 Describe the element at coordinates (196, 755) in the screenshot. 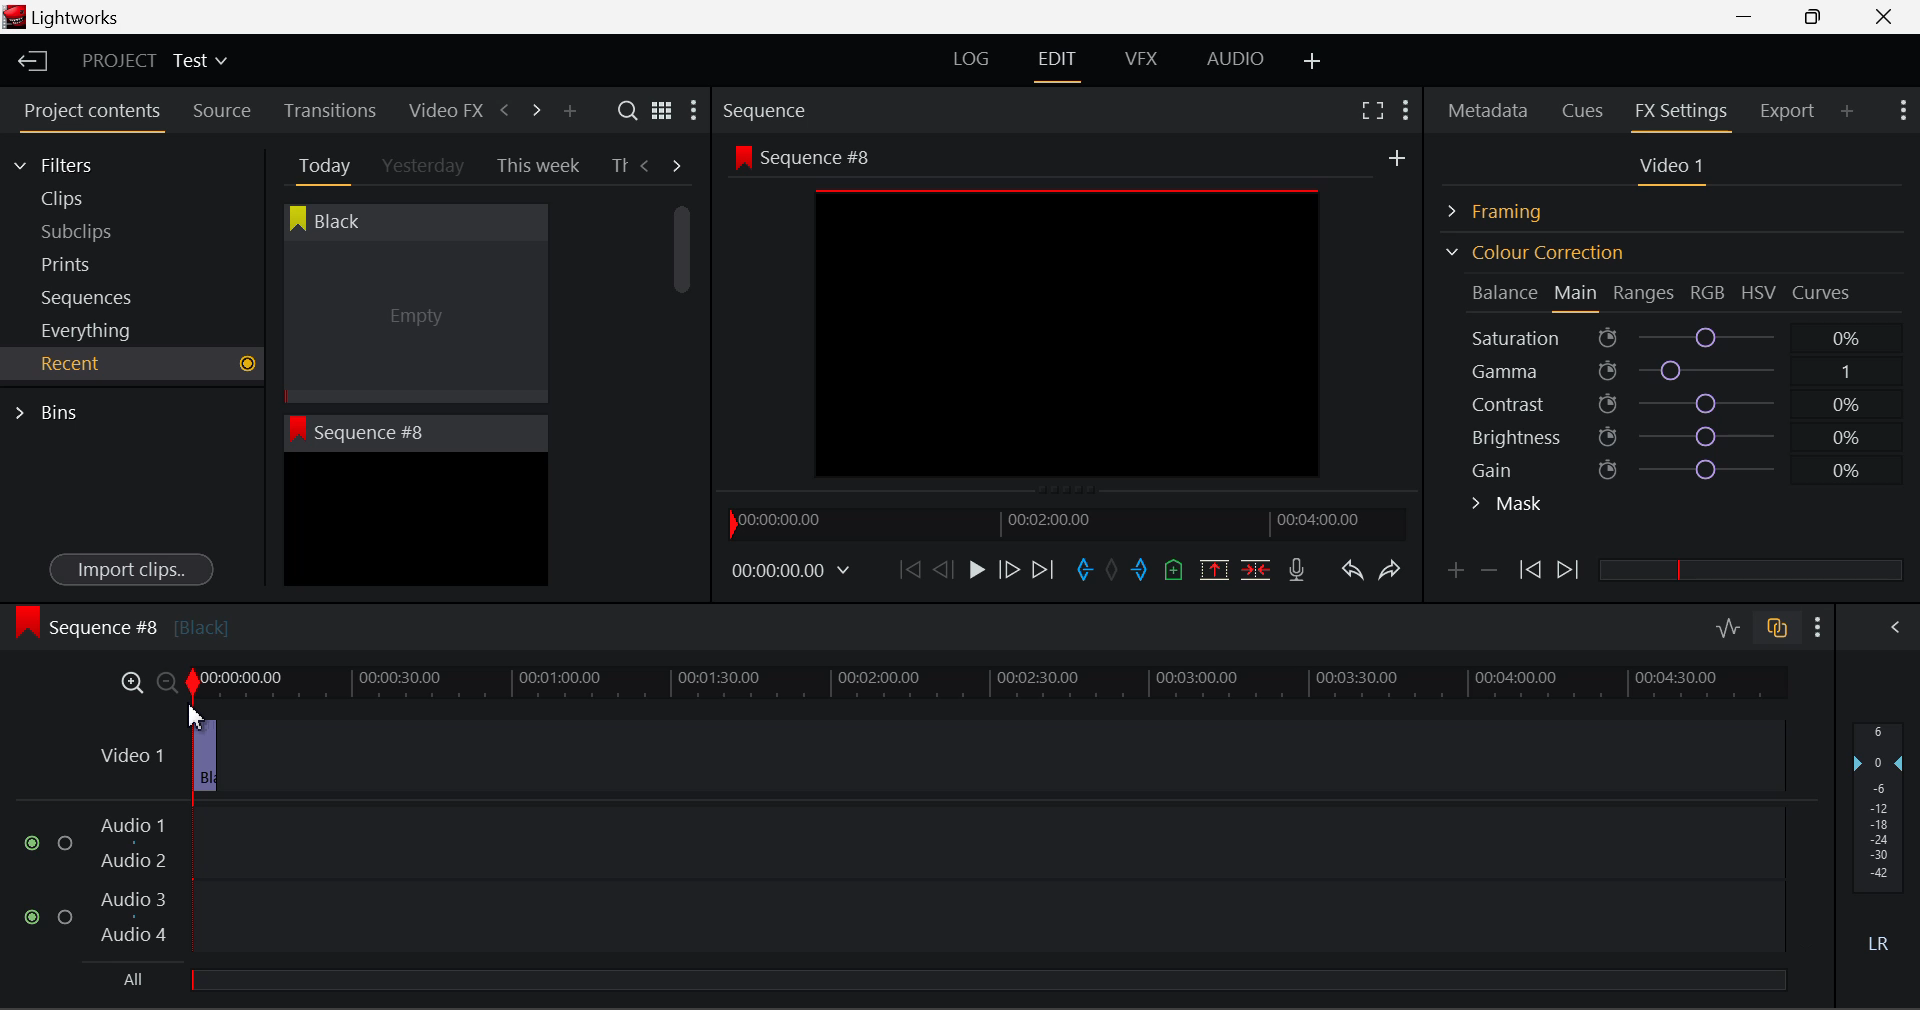

I see `Clip 1 Segment` at that location.